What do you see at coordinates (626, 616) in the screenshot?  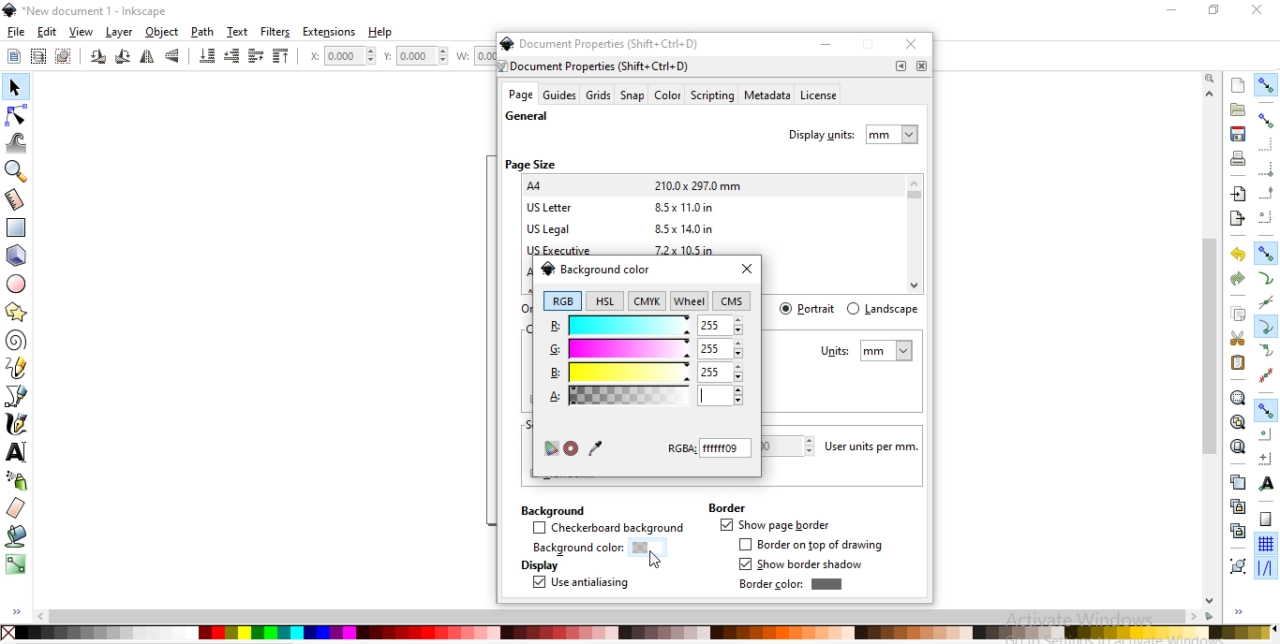 I see `scrollbar` at bounding box center [626, 616].